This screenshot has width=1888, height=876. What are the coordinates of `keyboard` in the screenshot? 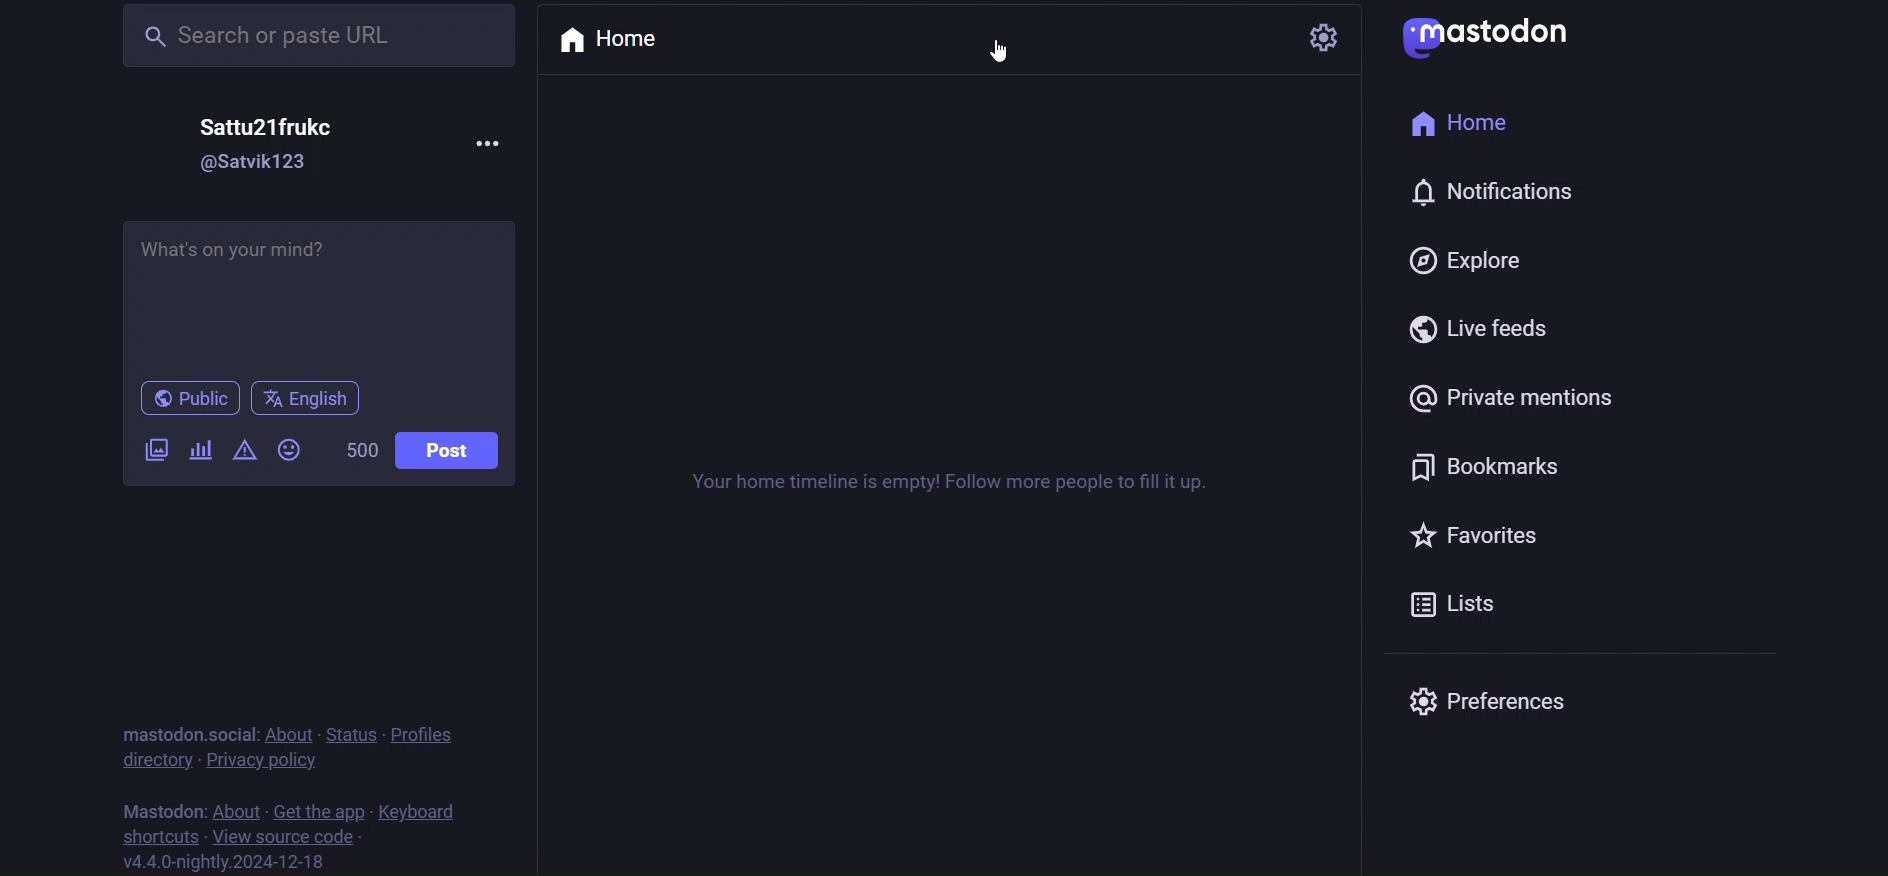 It's located at (420, 810).